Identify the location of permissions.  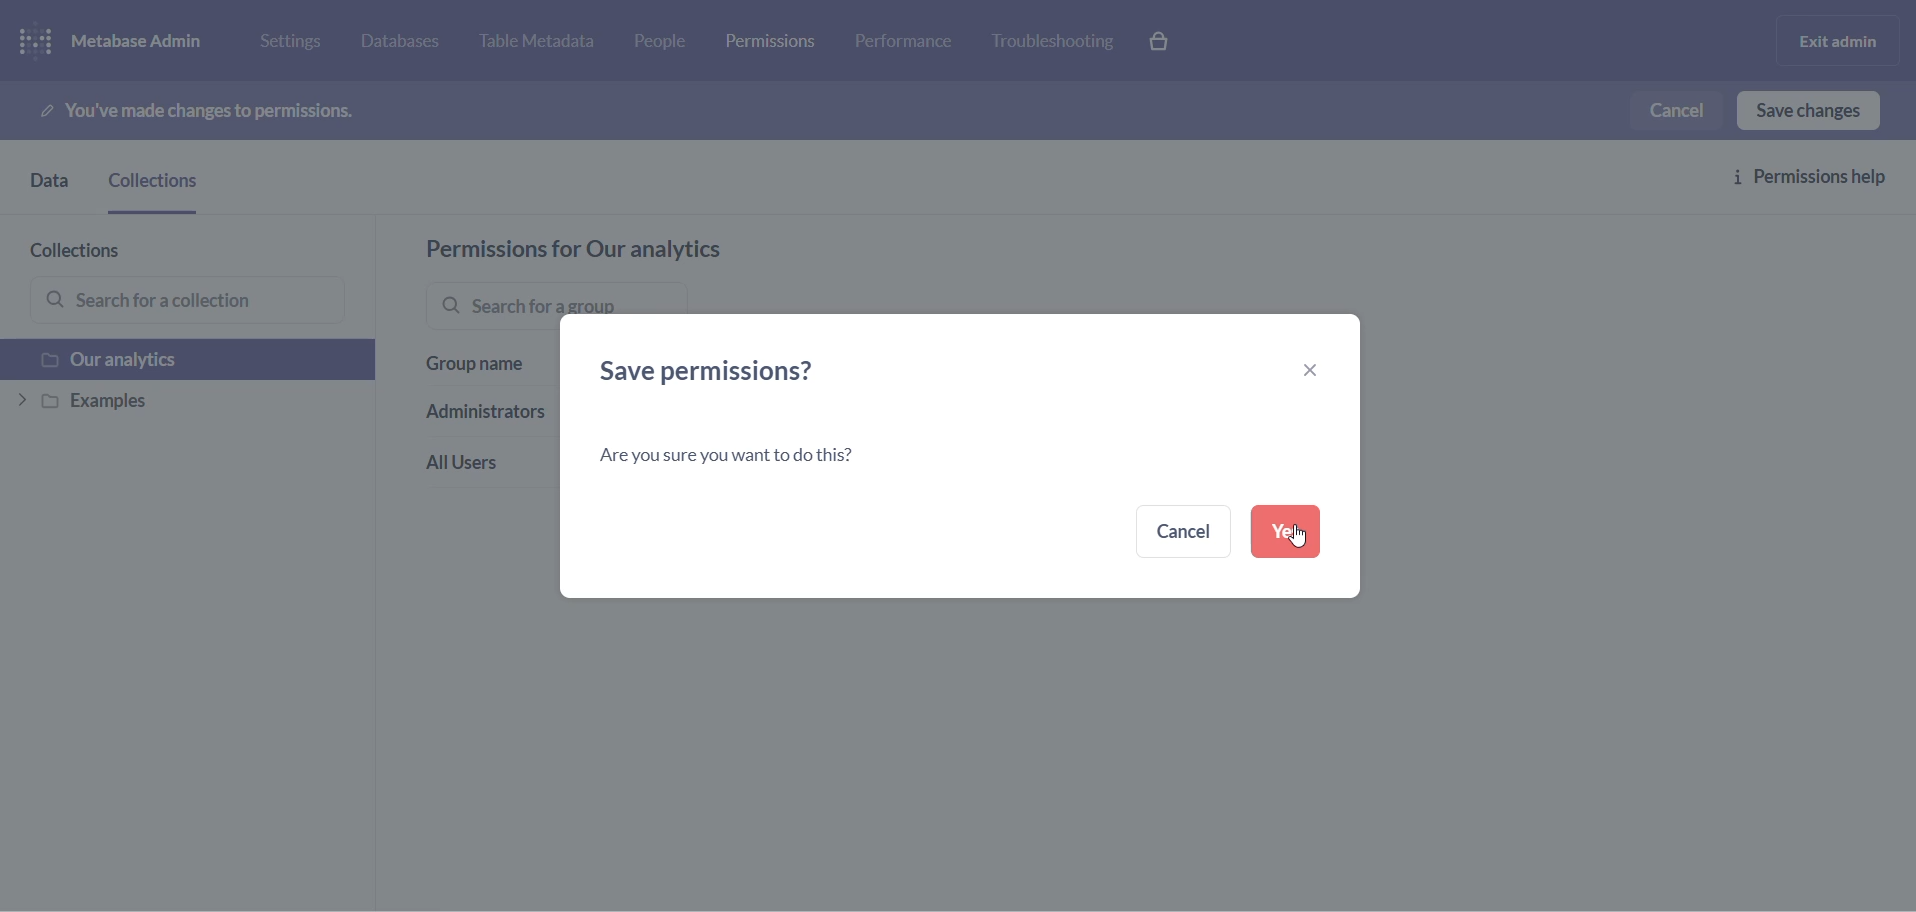
(777, 39).